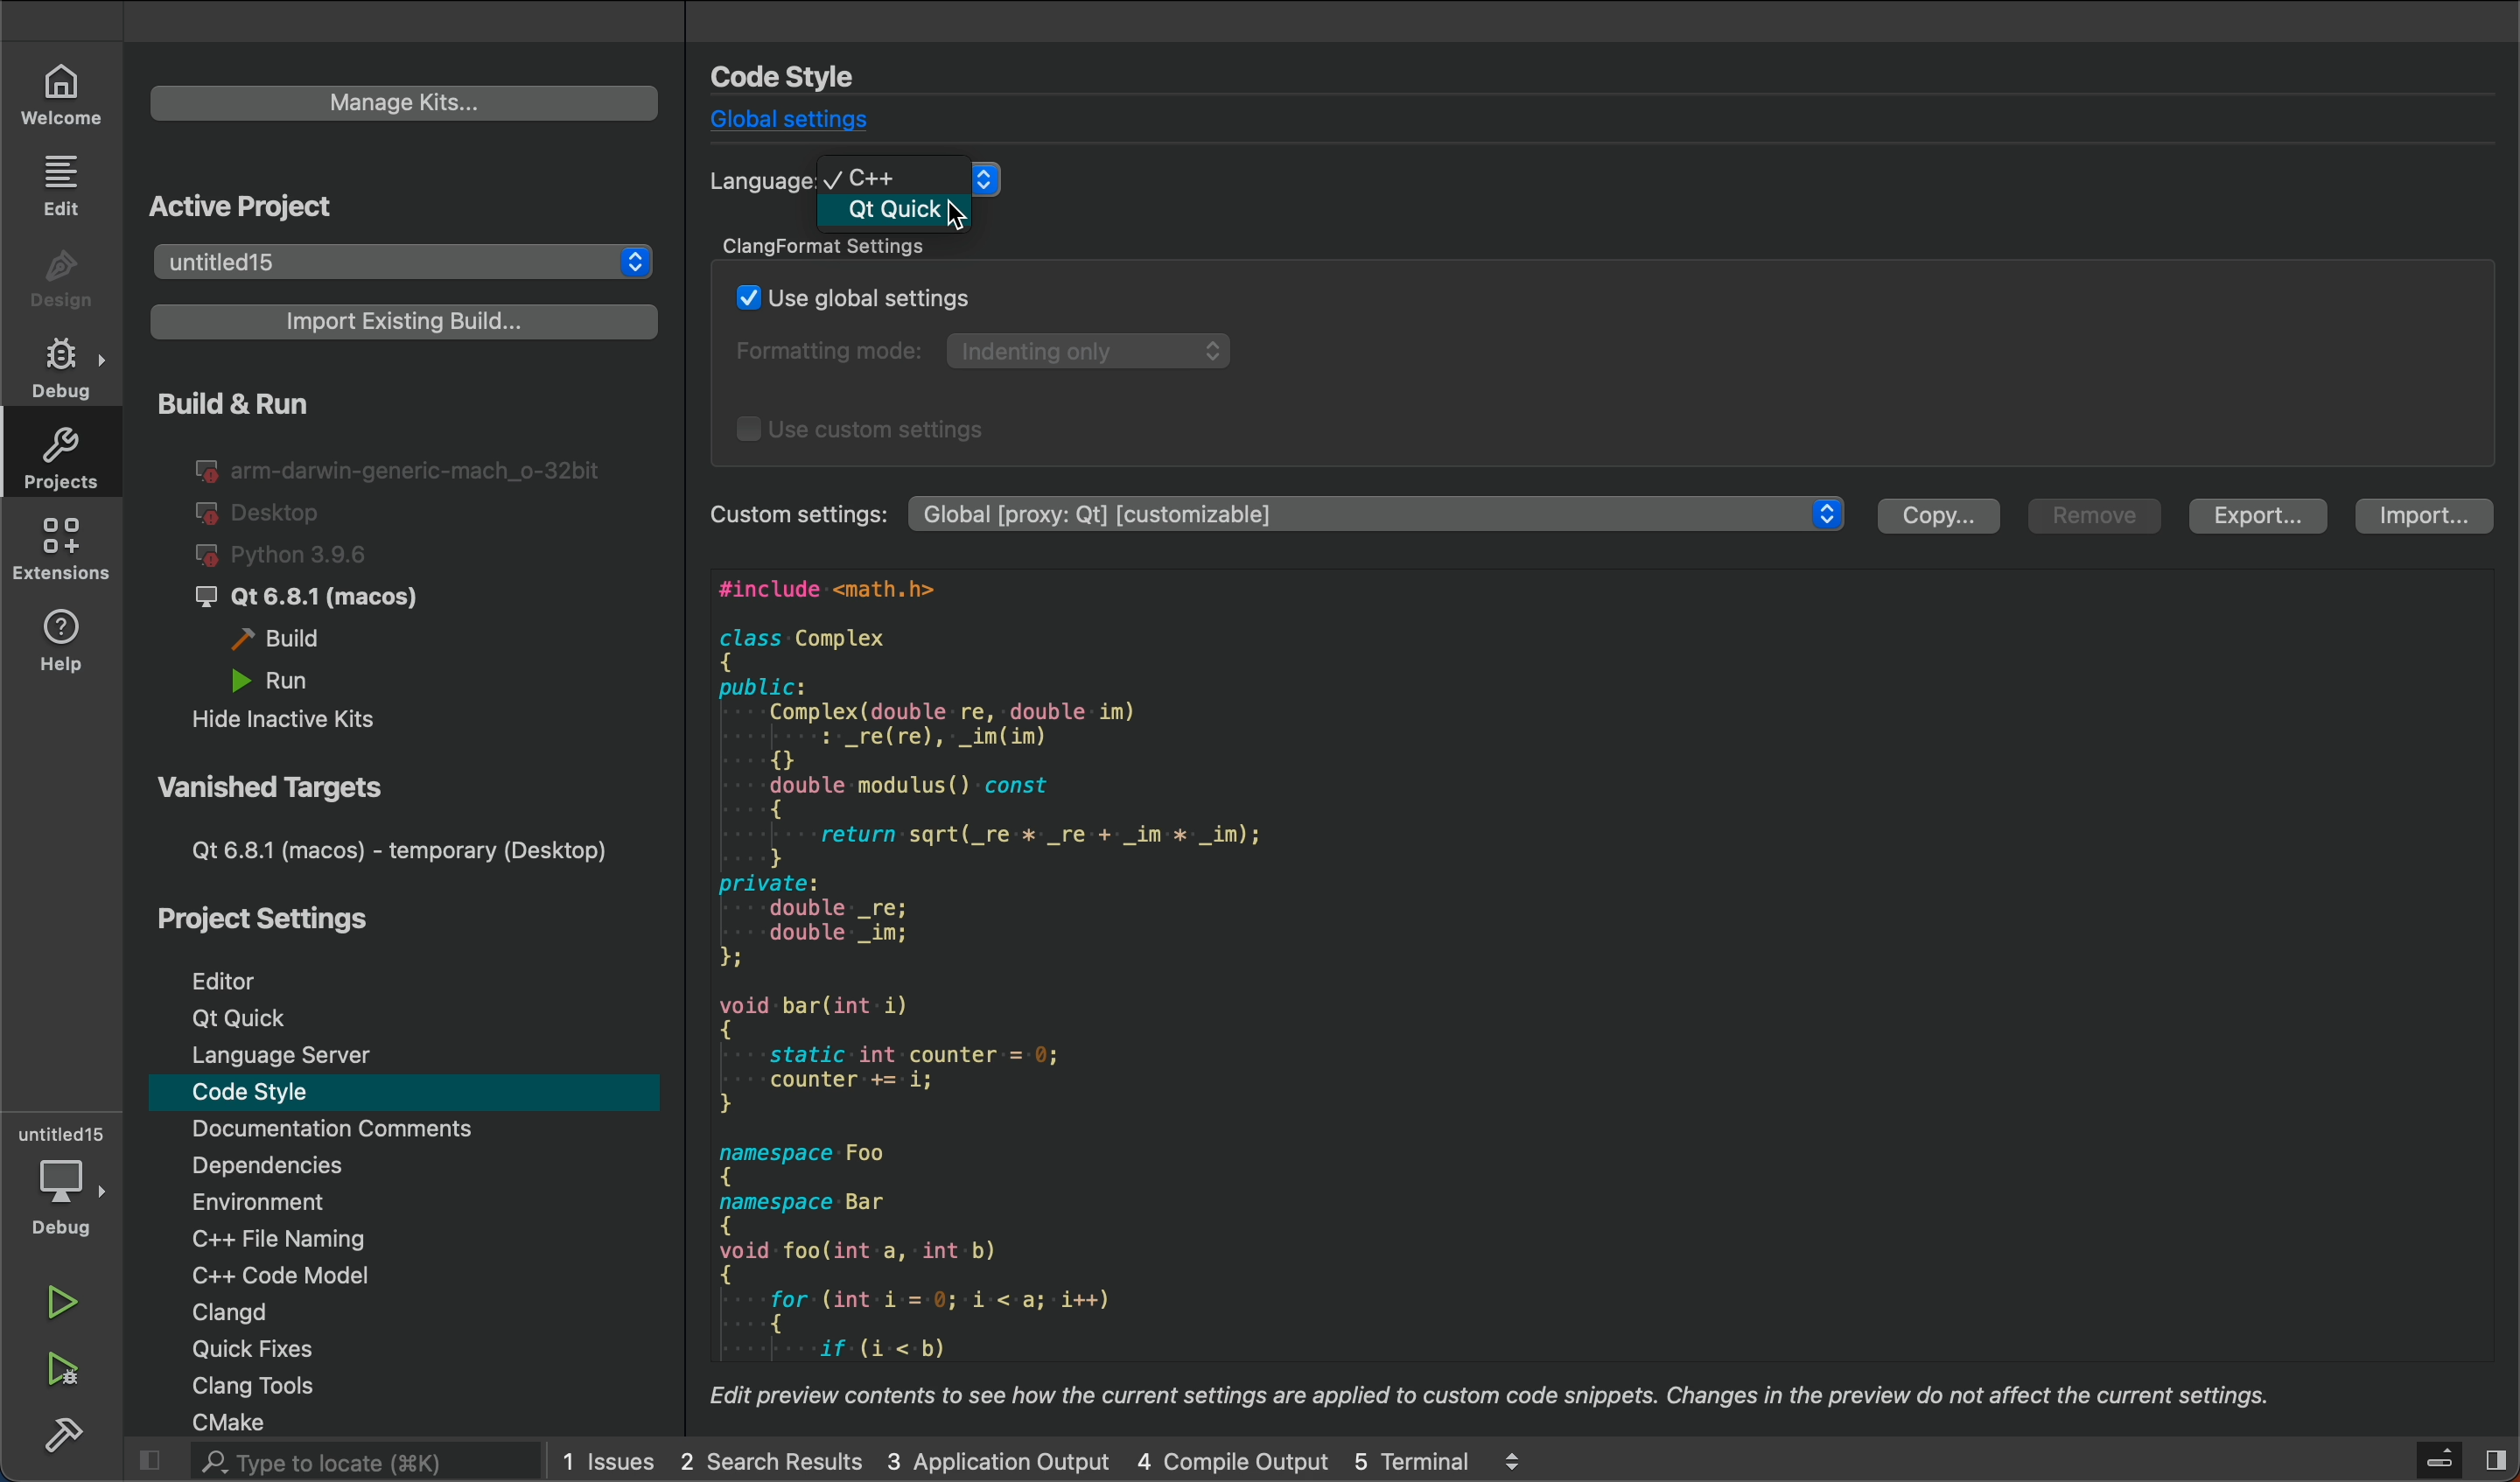 This screenshot has height=1482, width=2520. What do you see at coordinates (758, 181) in the screenshot?
I see `language` at bounding box center [758, 181].